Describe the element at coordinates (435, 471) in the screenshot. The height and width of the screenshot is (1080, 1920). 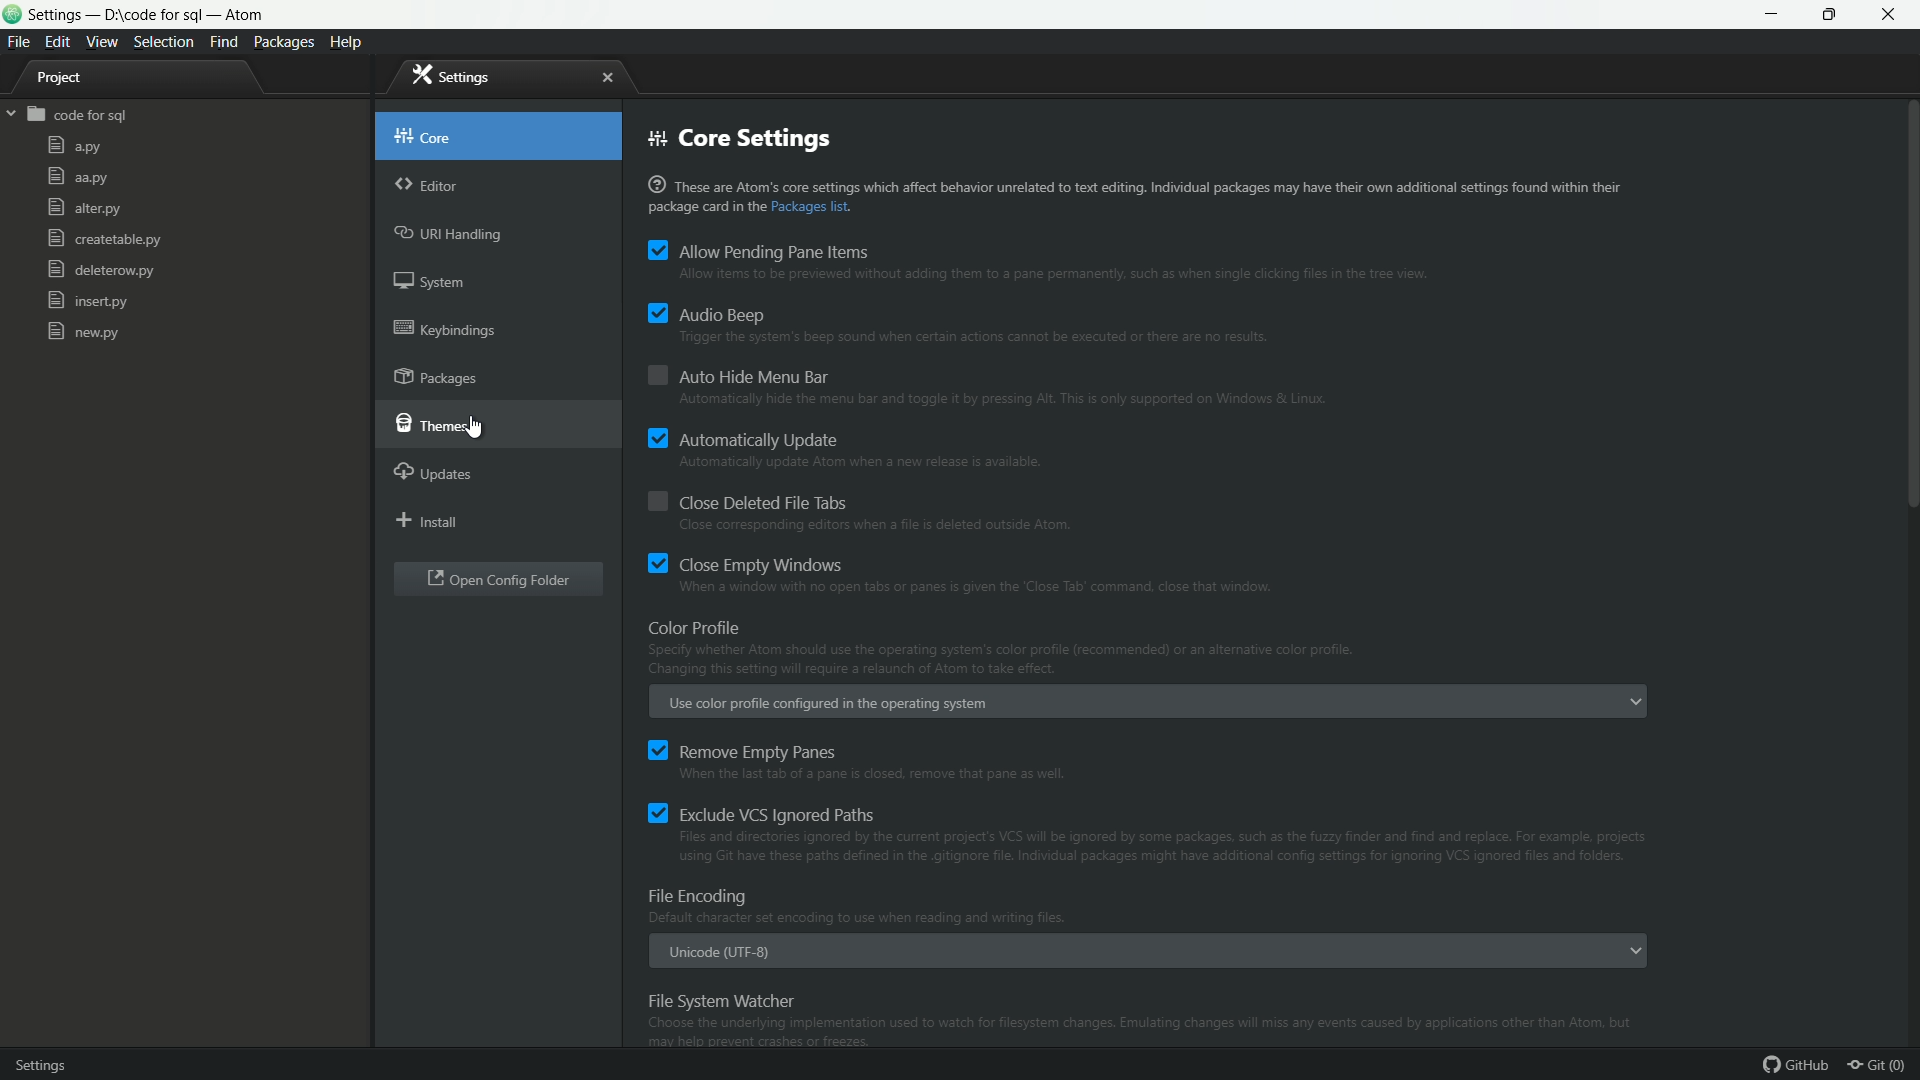
I see `updates` at that location.